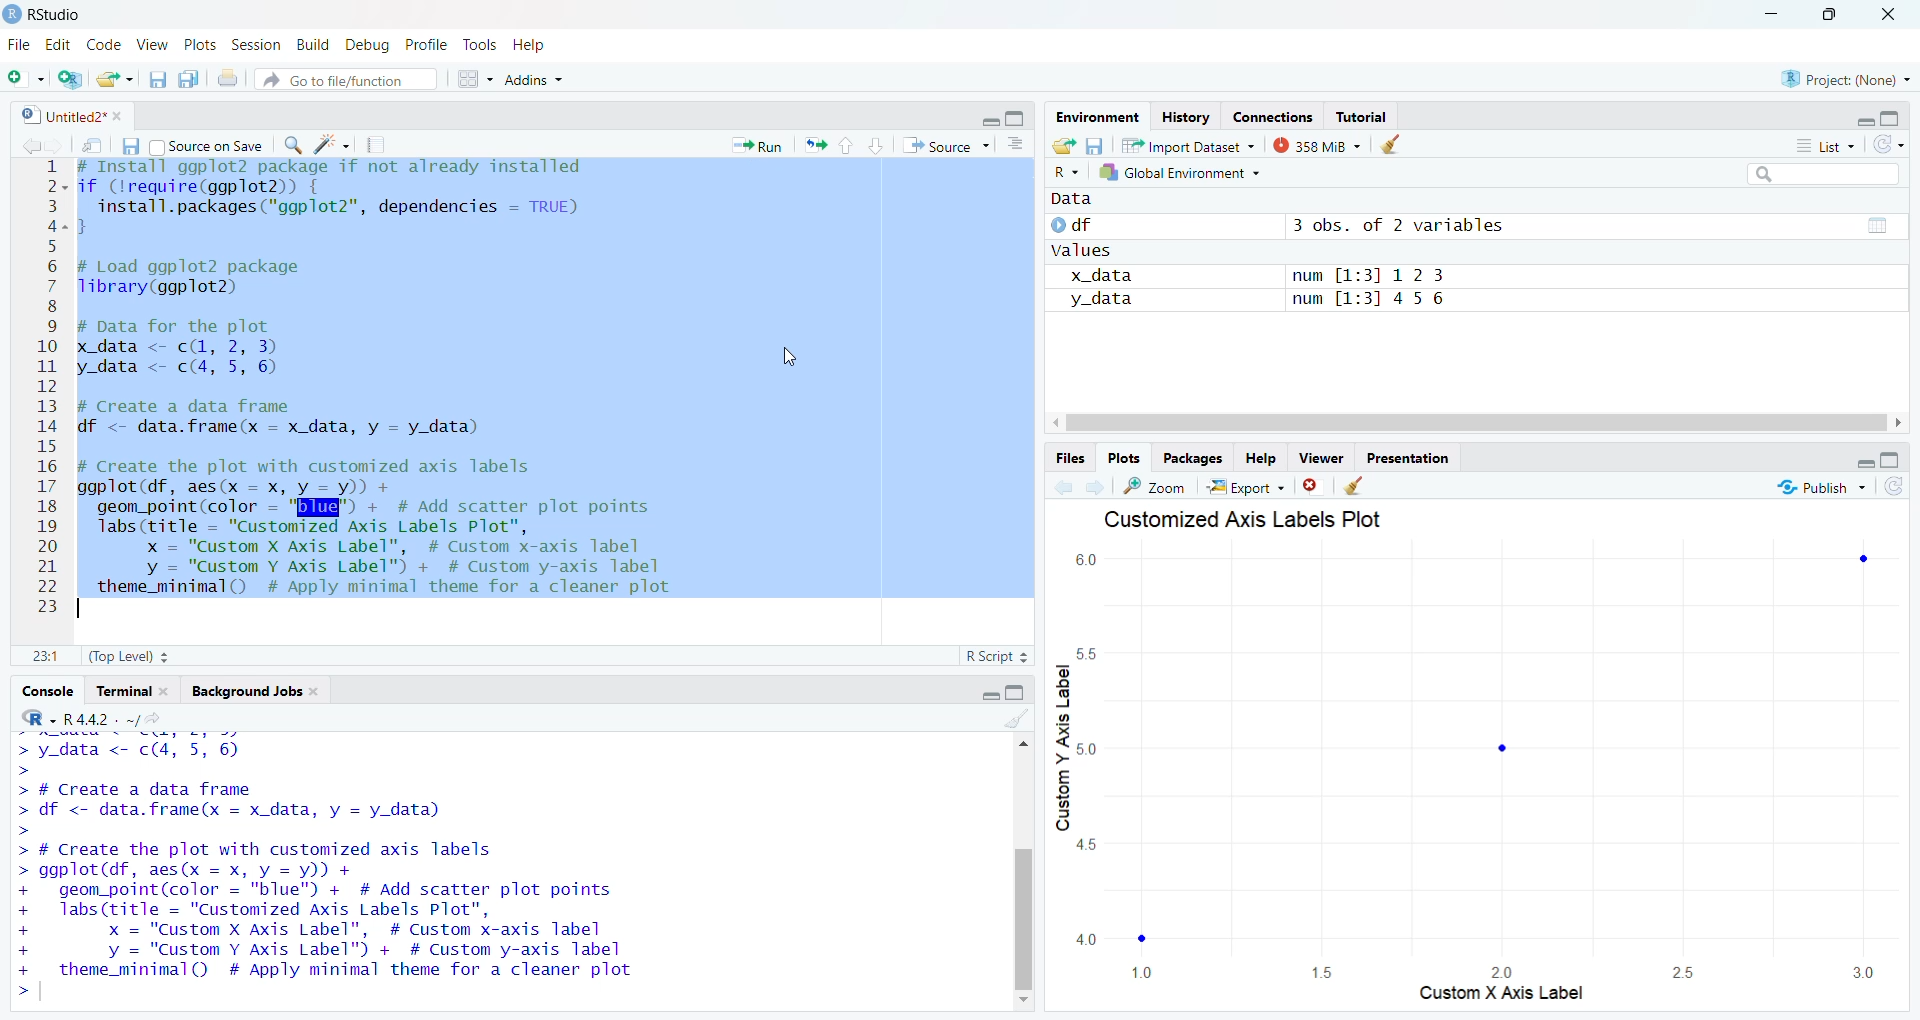  Describe the element at coordinates (1190, 458) in the screenshot. I see `Packages` at that location.